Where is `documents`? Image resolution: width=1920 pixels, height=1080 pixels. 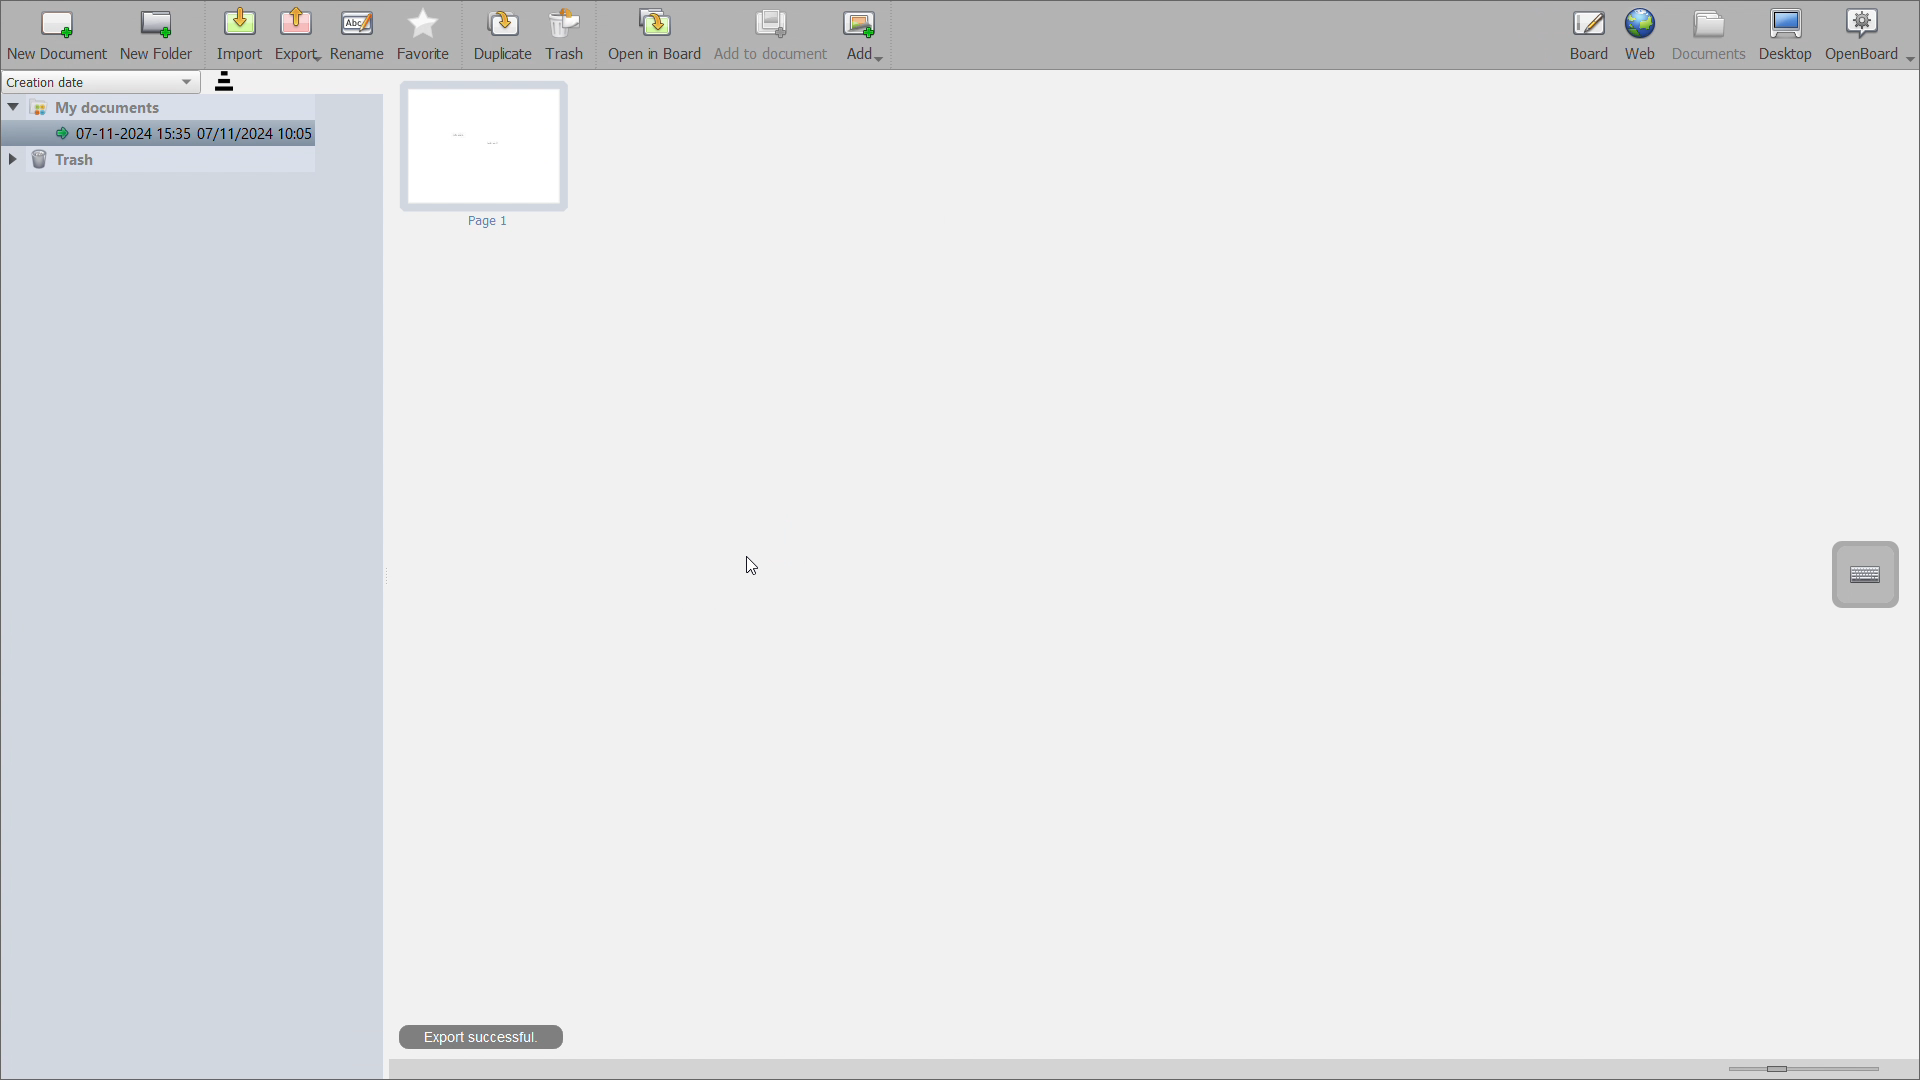 documents is located at coordinates (1710, 35).